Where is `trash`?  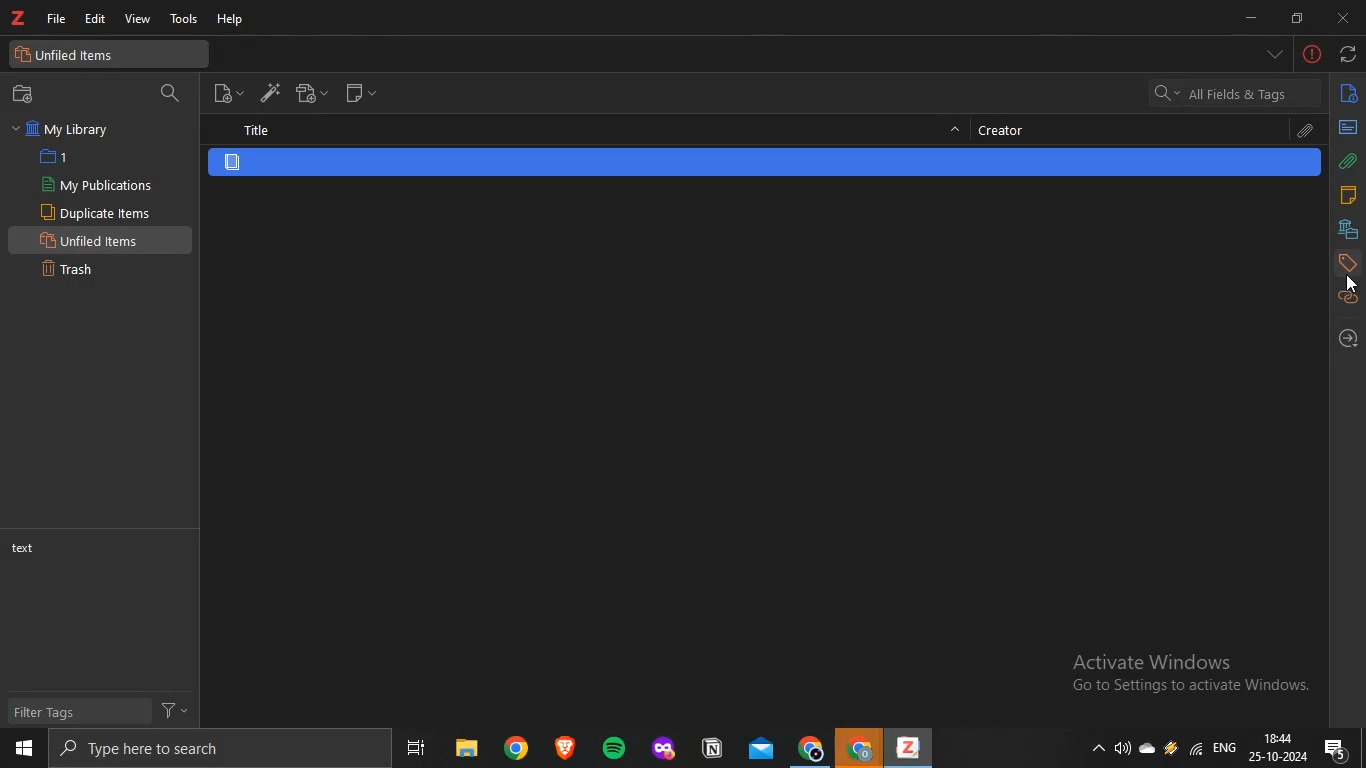
trash is located at coordinates (71, 269).